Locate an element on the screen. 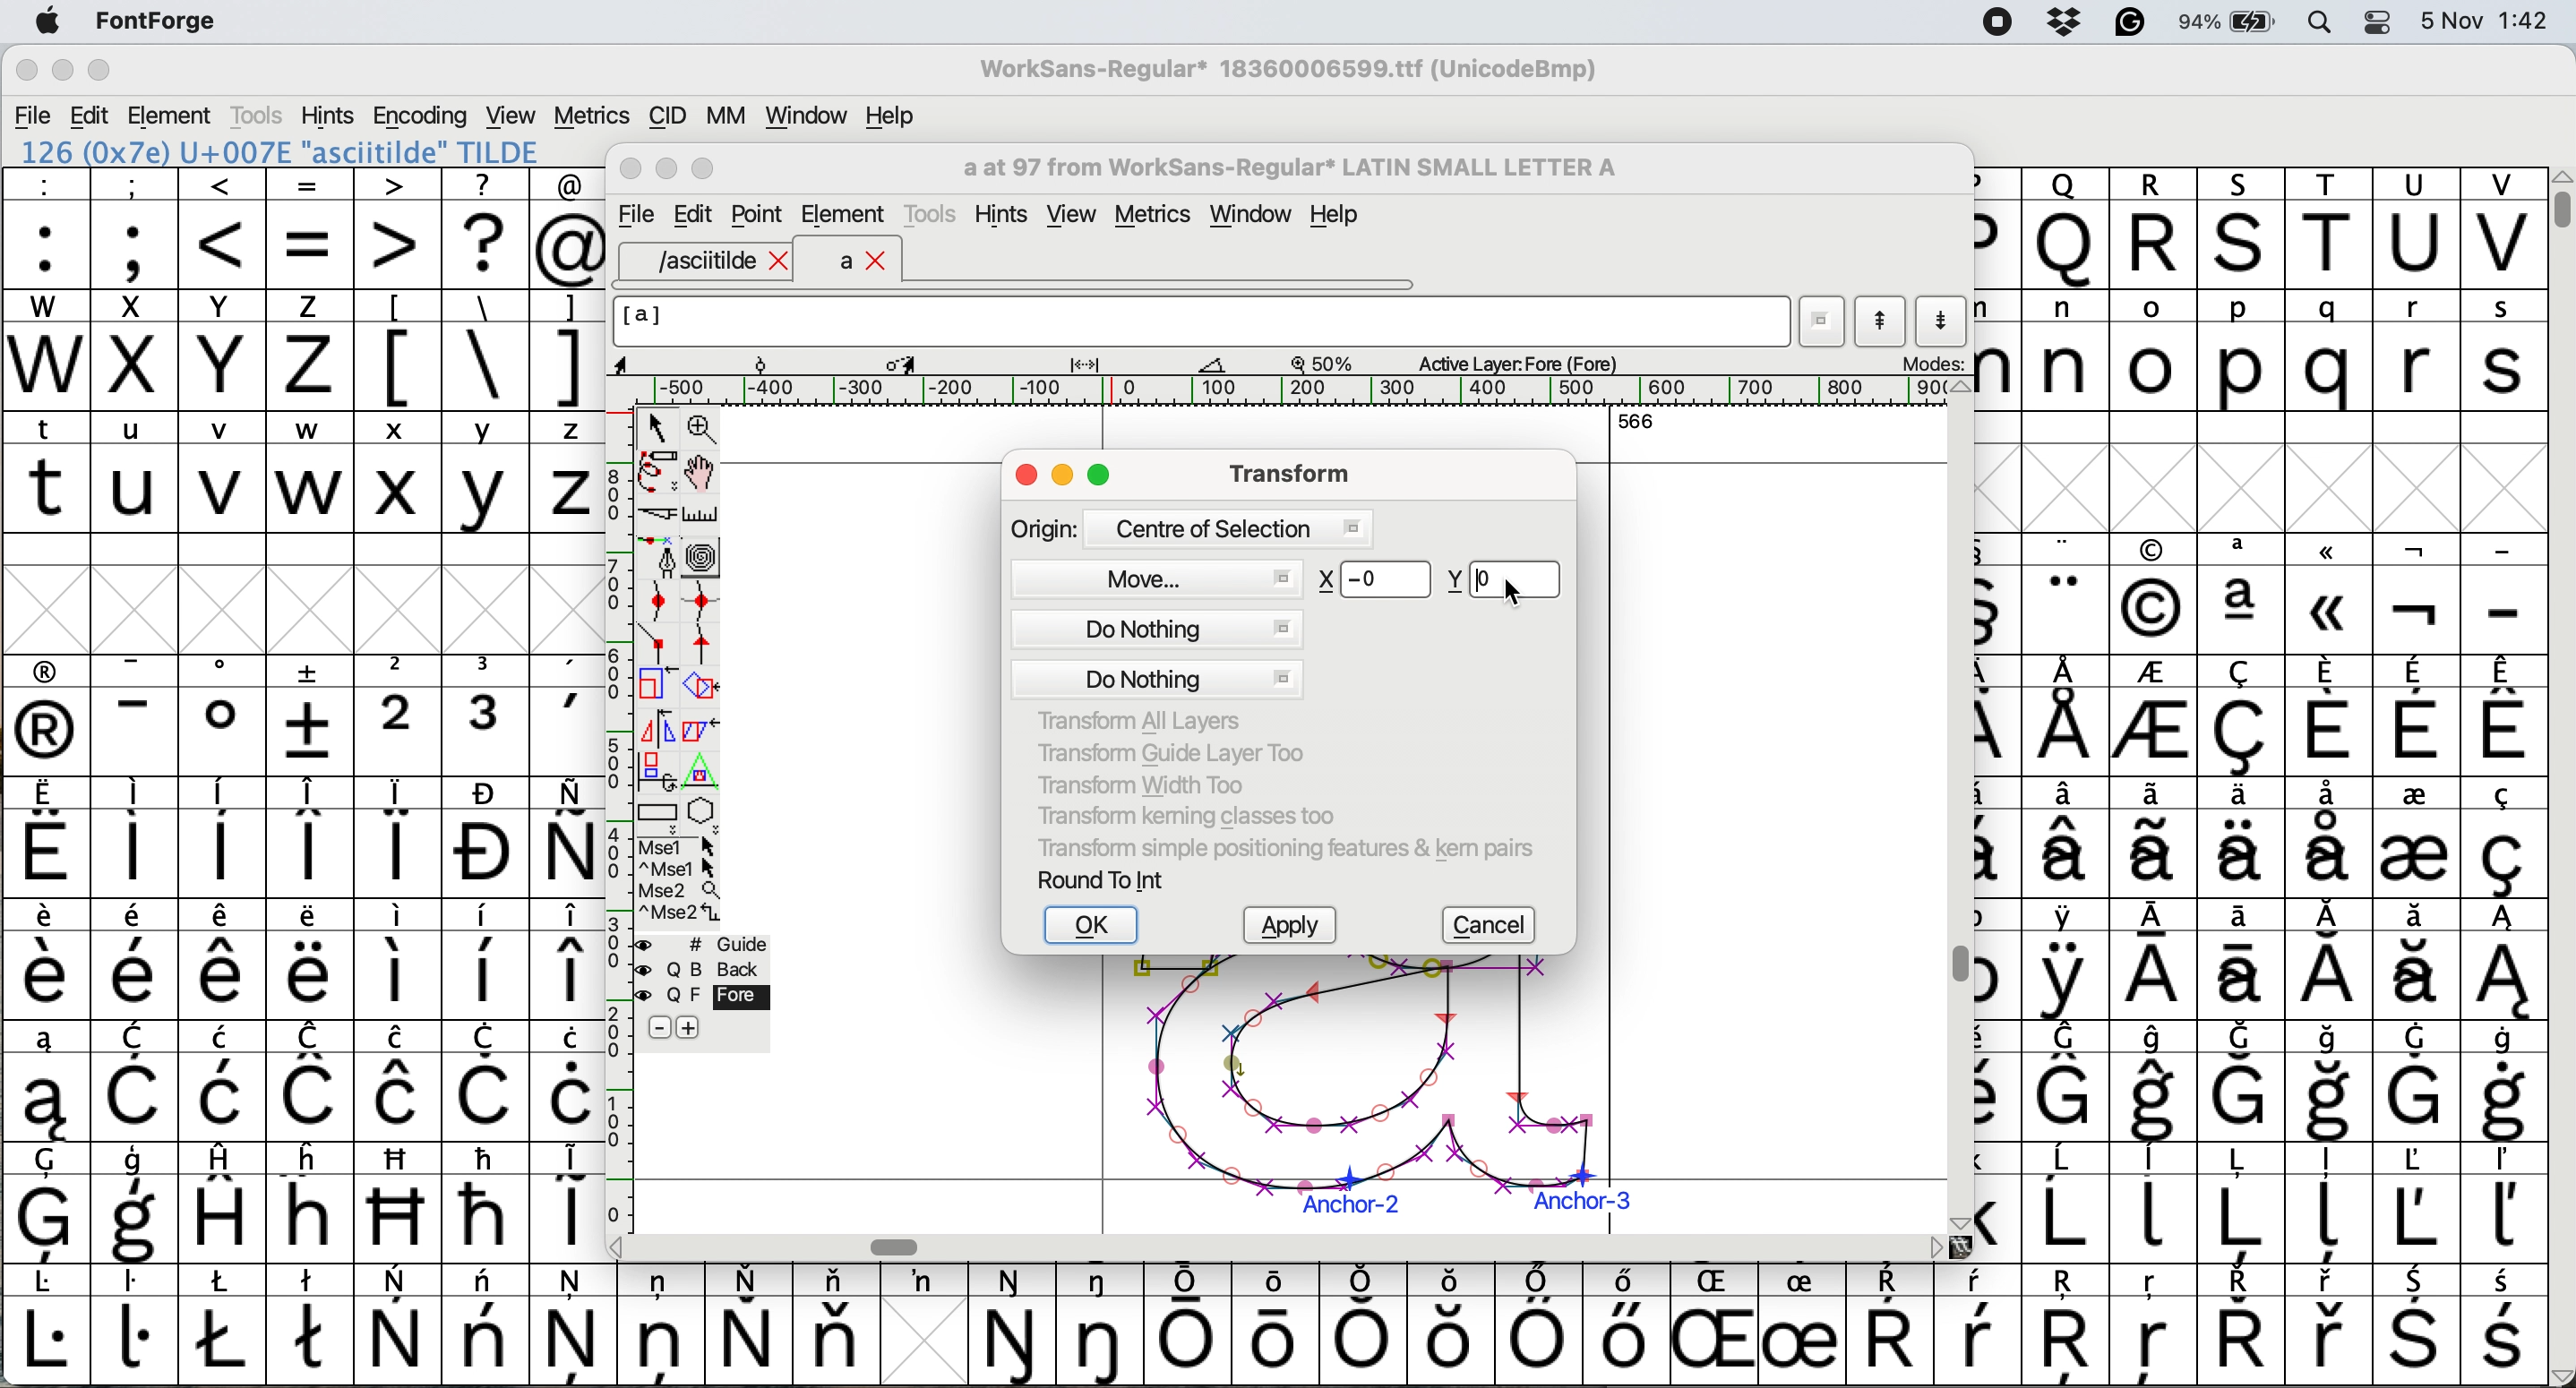  symbol is located at coordinates (2413, 836).